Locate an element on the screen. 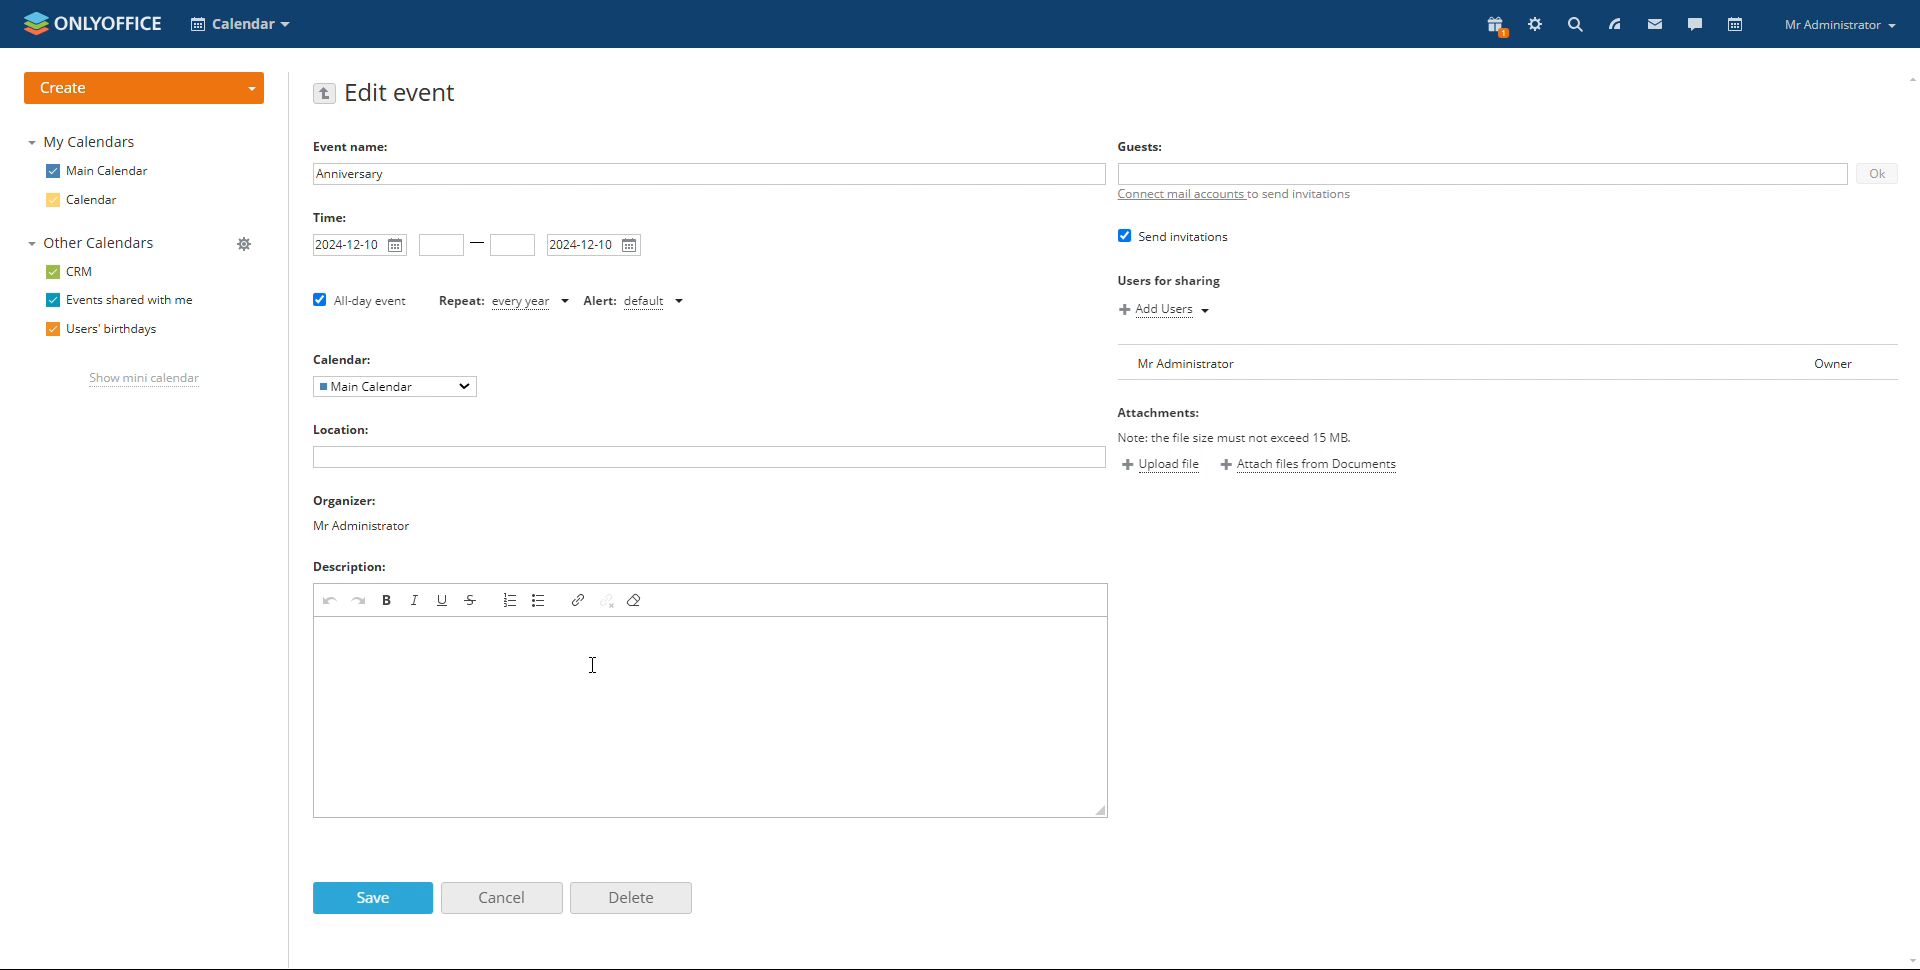 The image size is (1920, 970). events shared with me is located at coordinates (117, 301).